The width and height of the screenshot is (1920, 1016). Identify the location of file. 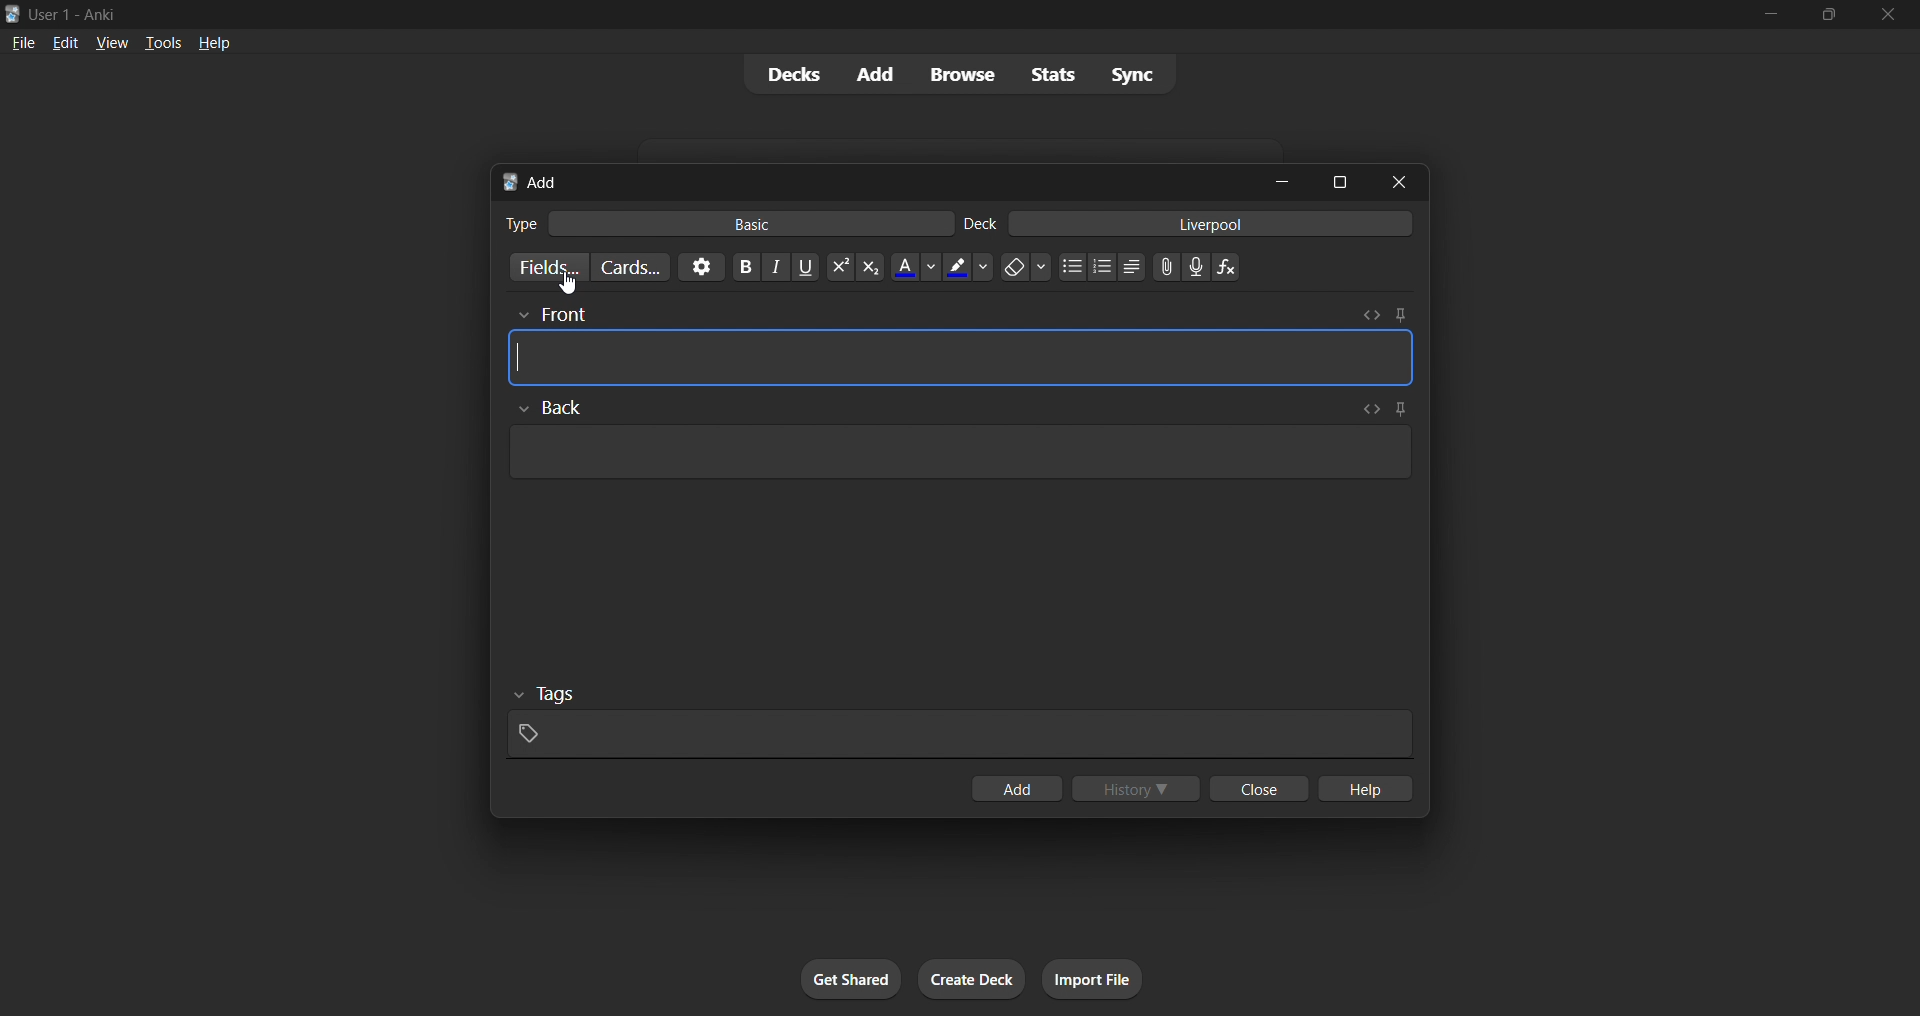
(23, 41).